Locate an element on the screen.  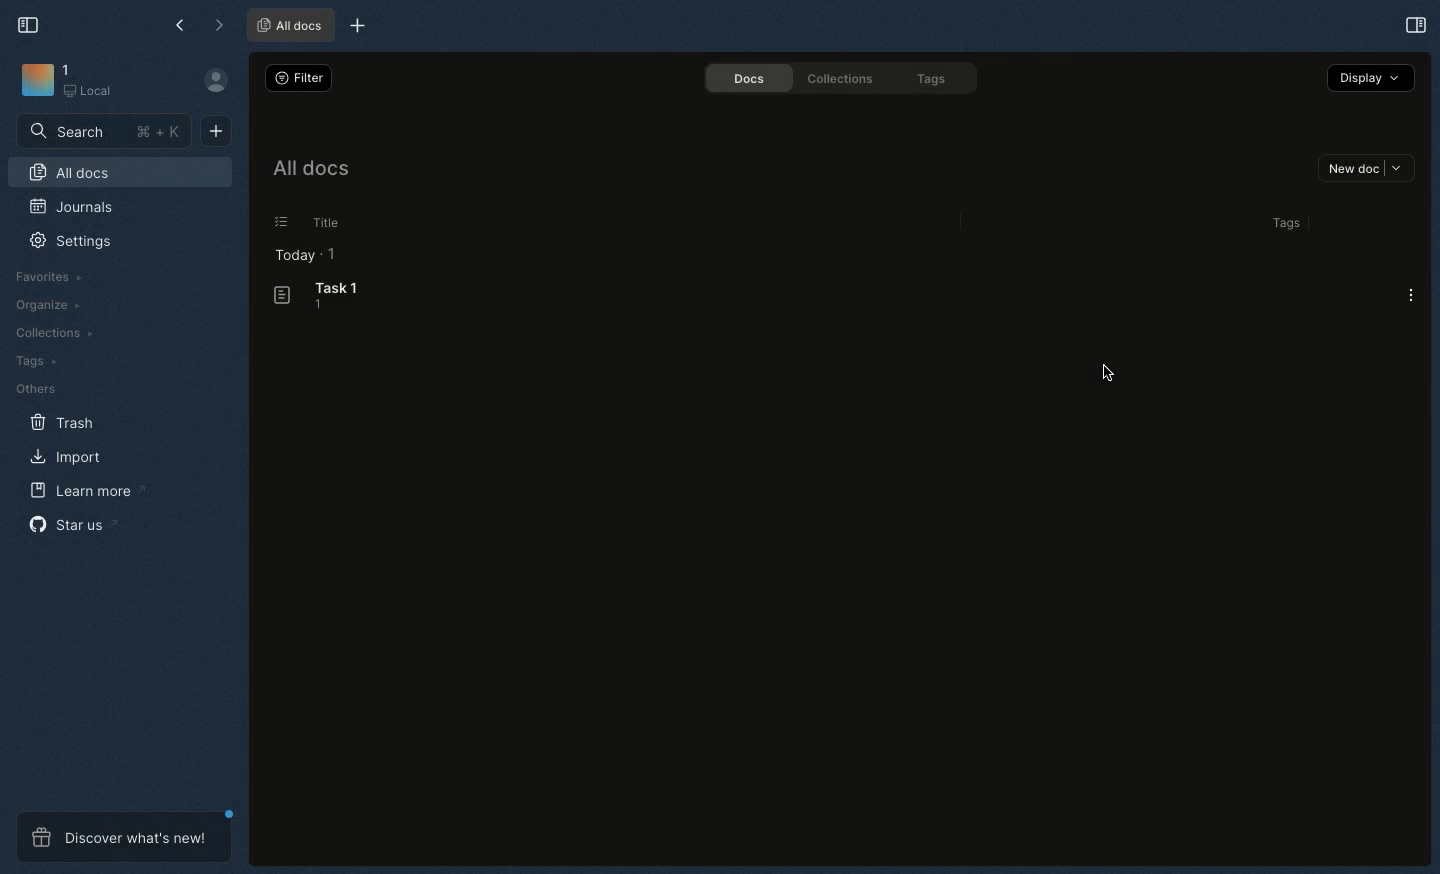
Cursor is located at coordinates (1110, 373).